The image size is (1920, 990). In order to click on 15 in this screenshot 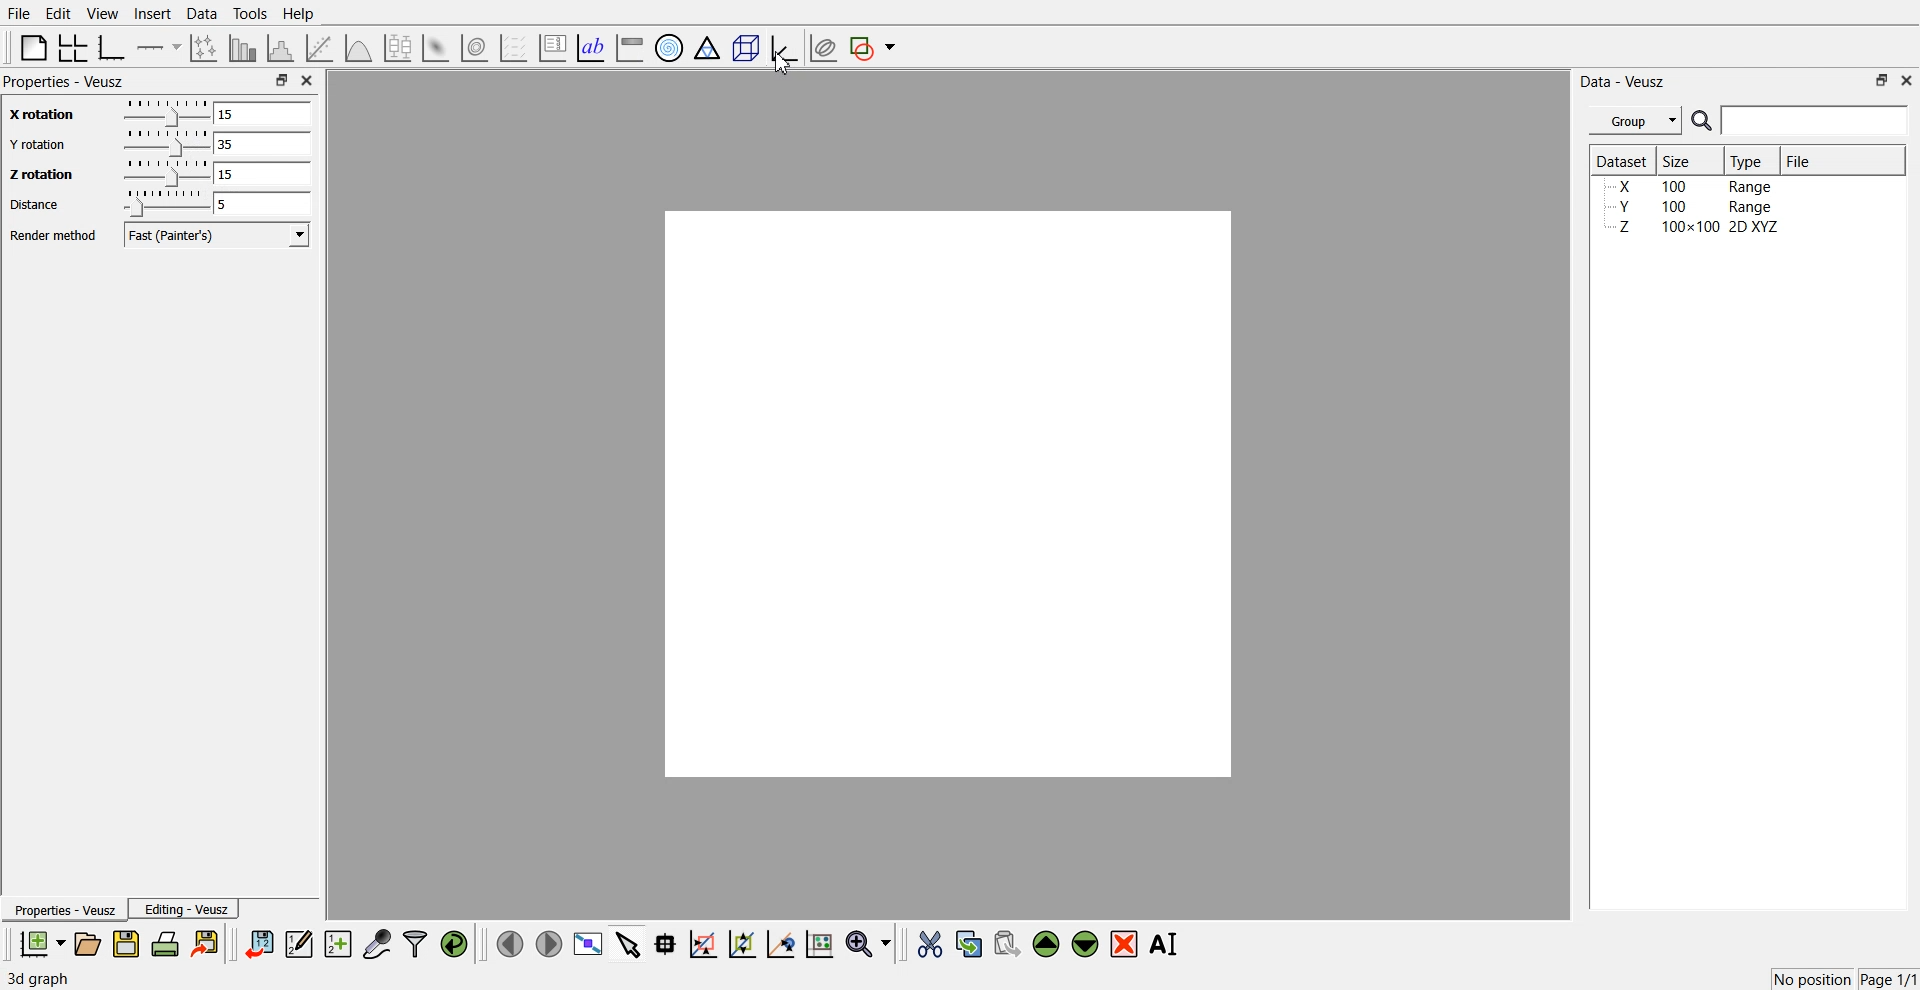, I will do `click(260, 113)`.